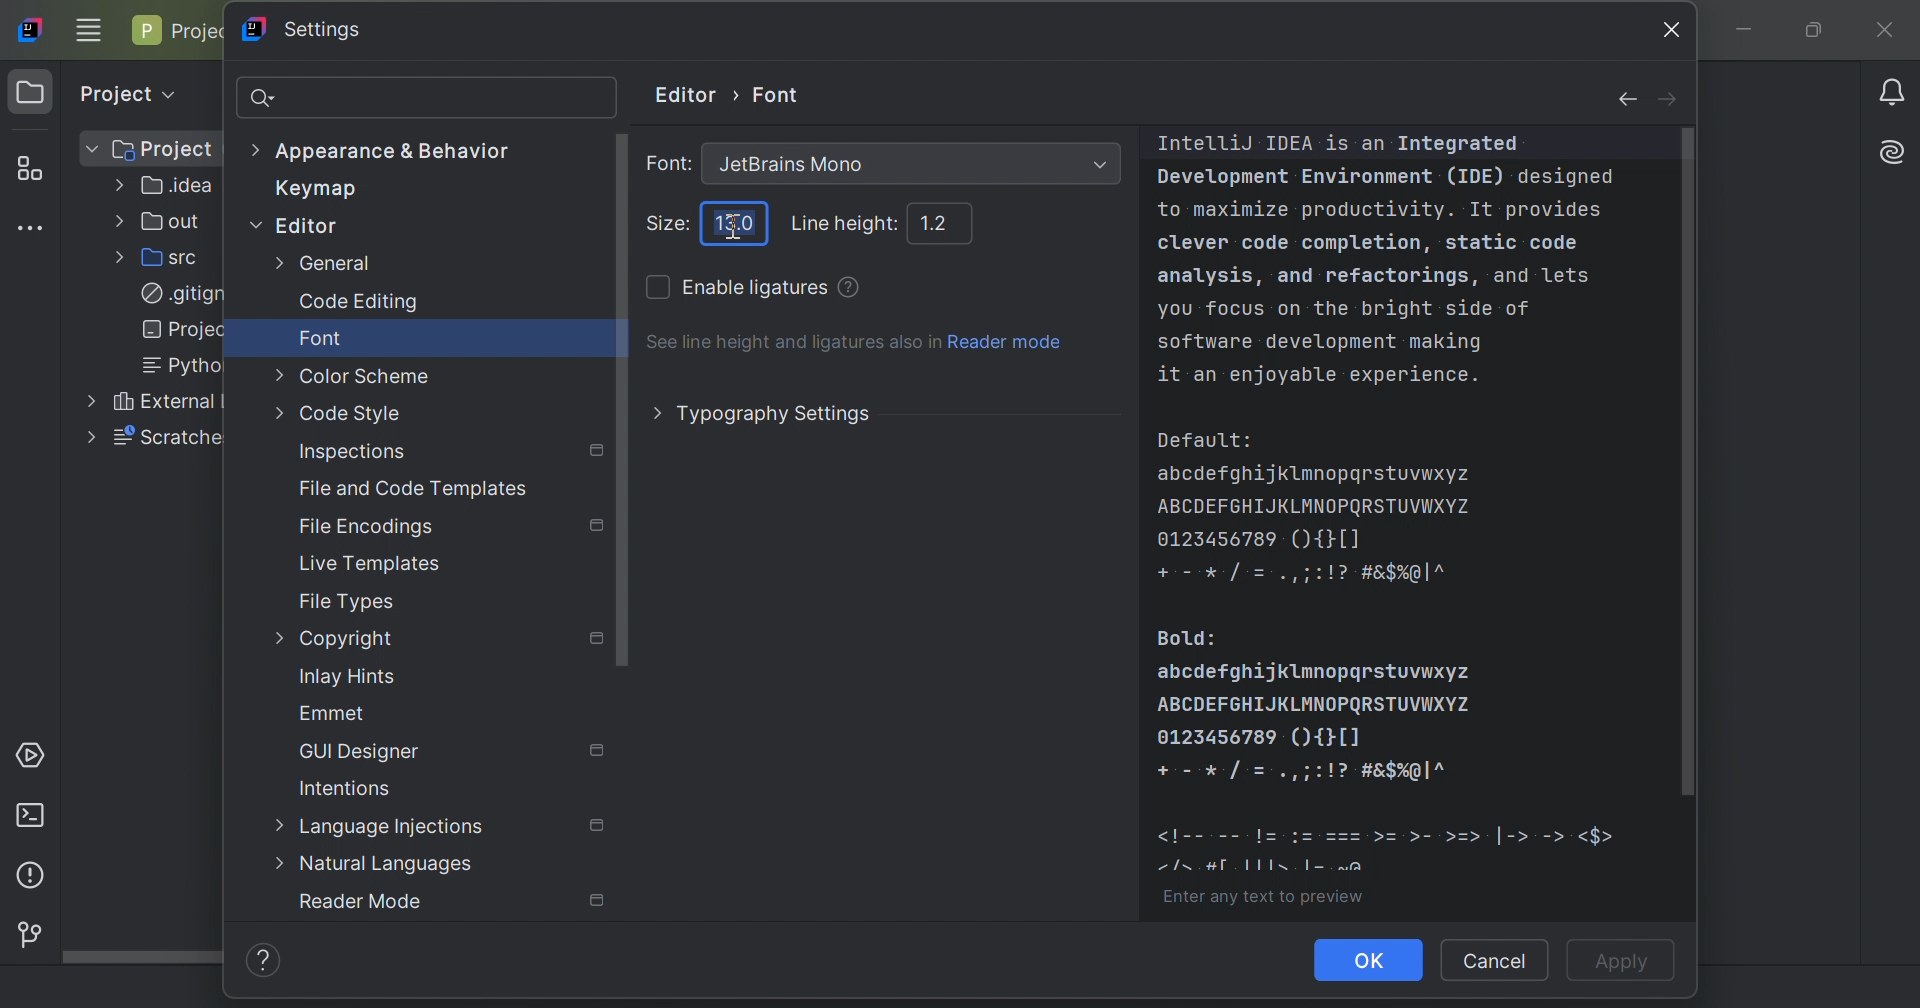 The image size is (1920, 1008). What do you see at coordinates (25, 932) in the screenshot?
I see `Version control` at bounding box center [25, 932].